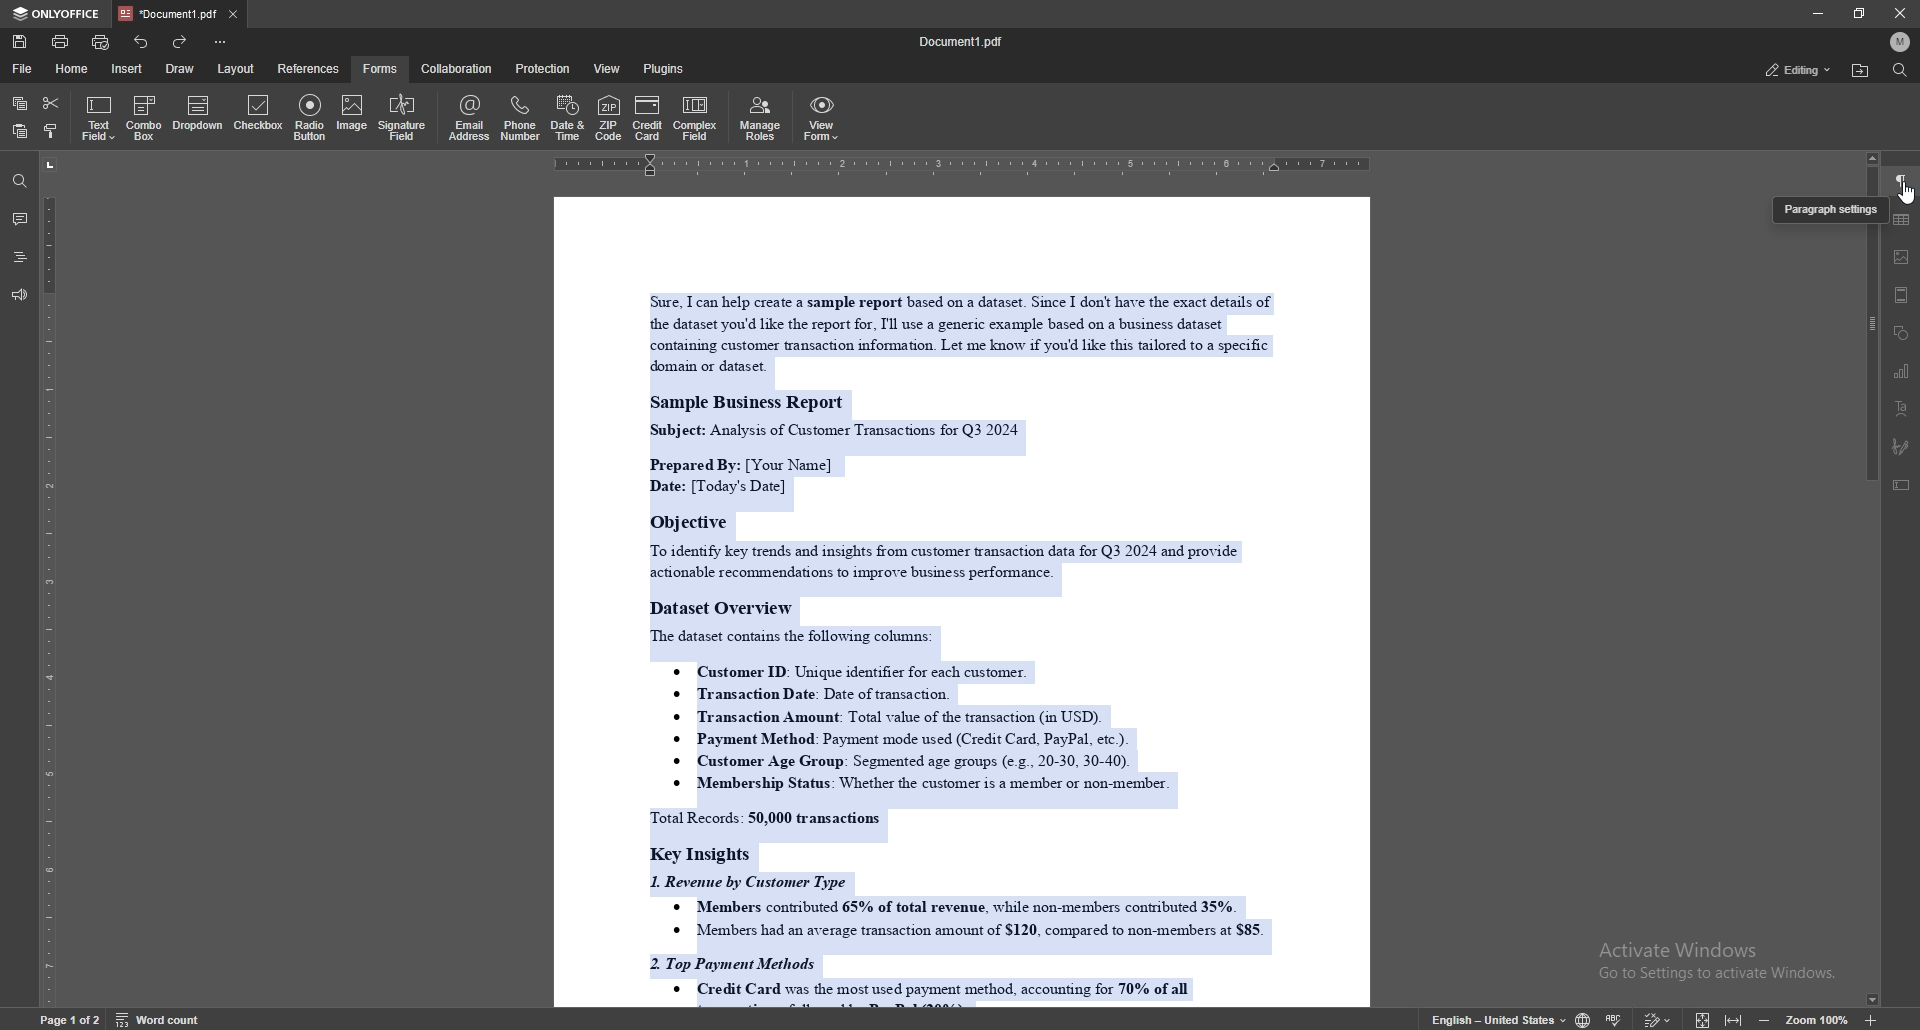 This screenshot has height=1030, width=1920. Describe the element at coordinates (1902, 447) in the screenshot. I see `signature field` at that location.